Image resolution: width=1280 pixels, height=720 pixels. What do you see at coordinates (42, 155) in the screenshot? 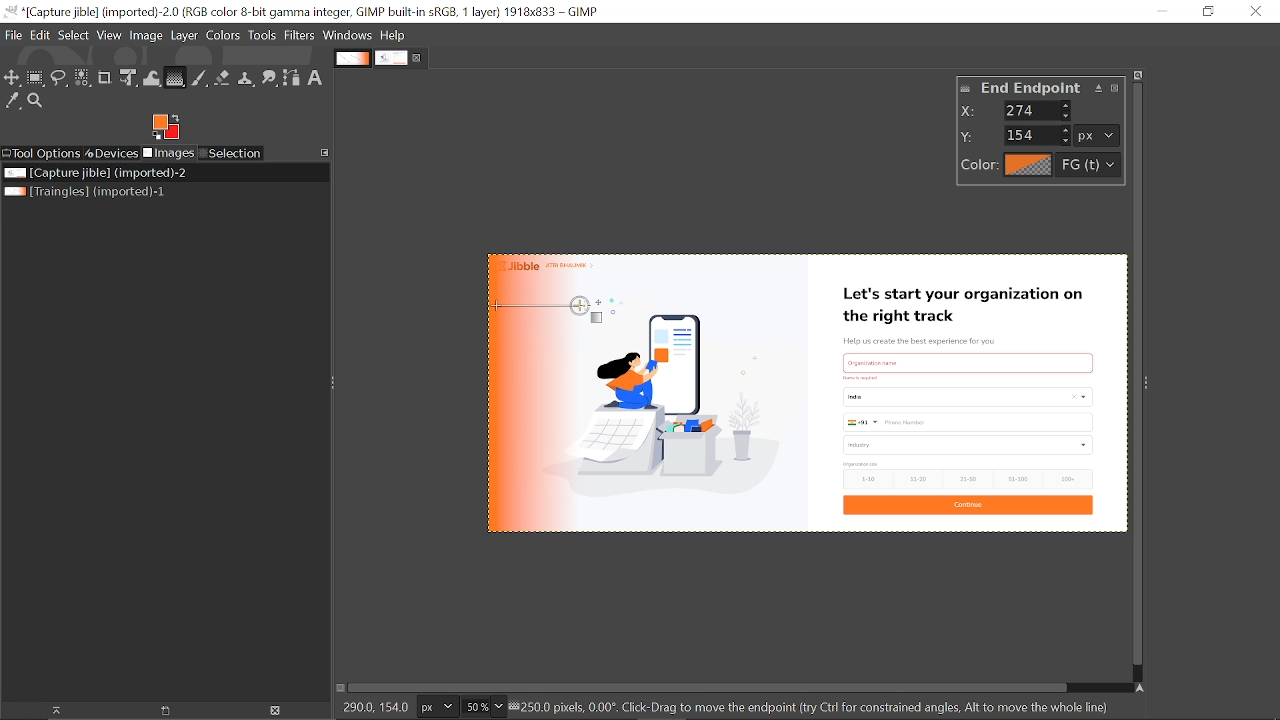
I see `Tool options` at bounding box center [42, 155].